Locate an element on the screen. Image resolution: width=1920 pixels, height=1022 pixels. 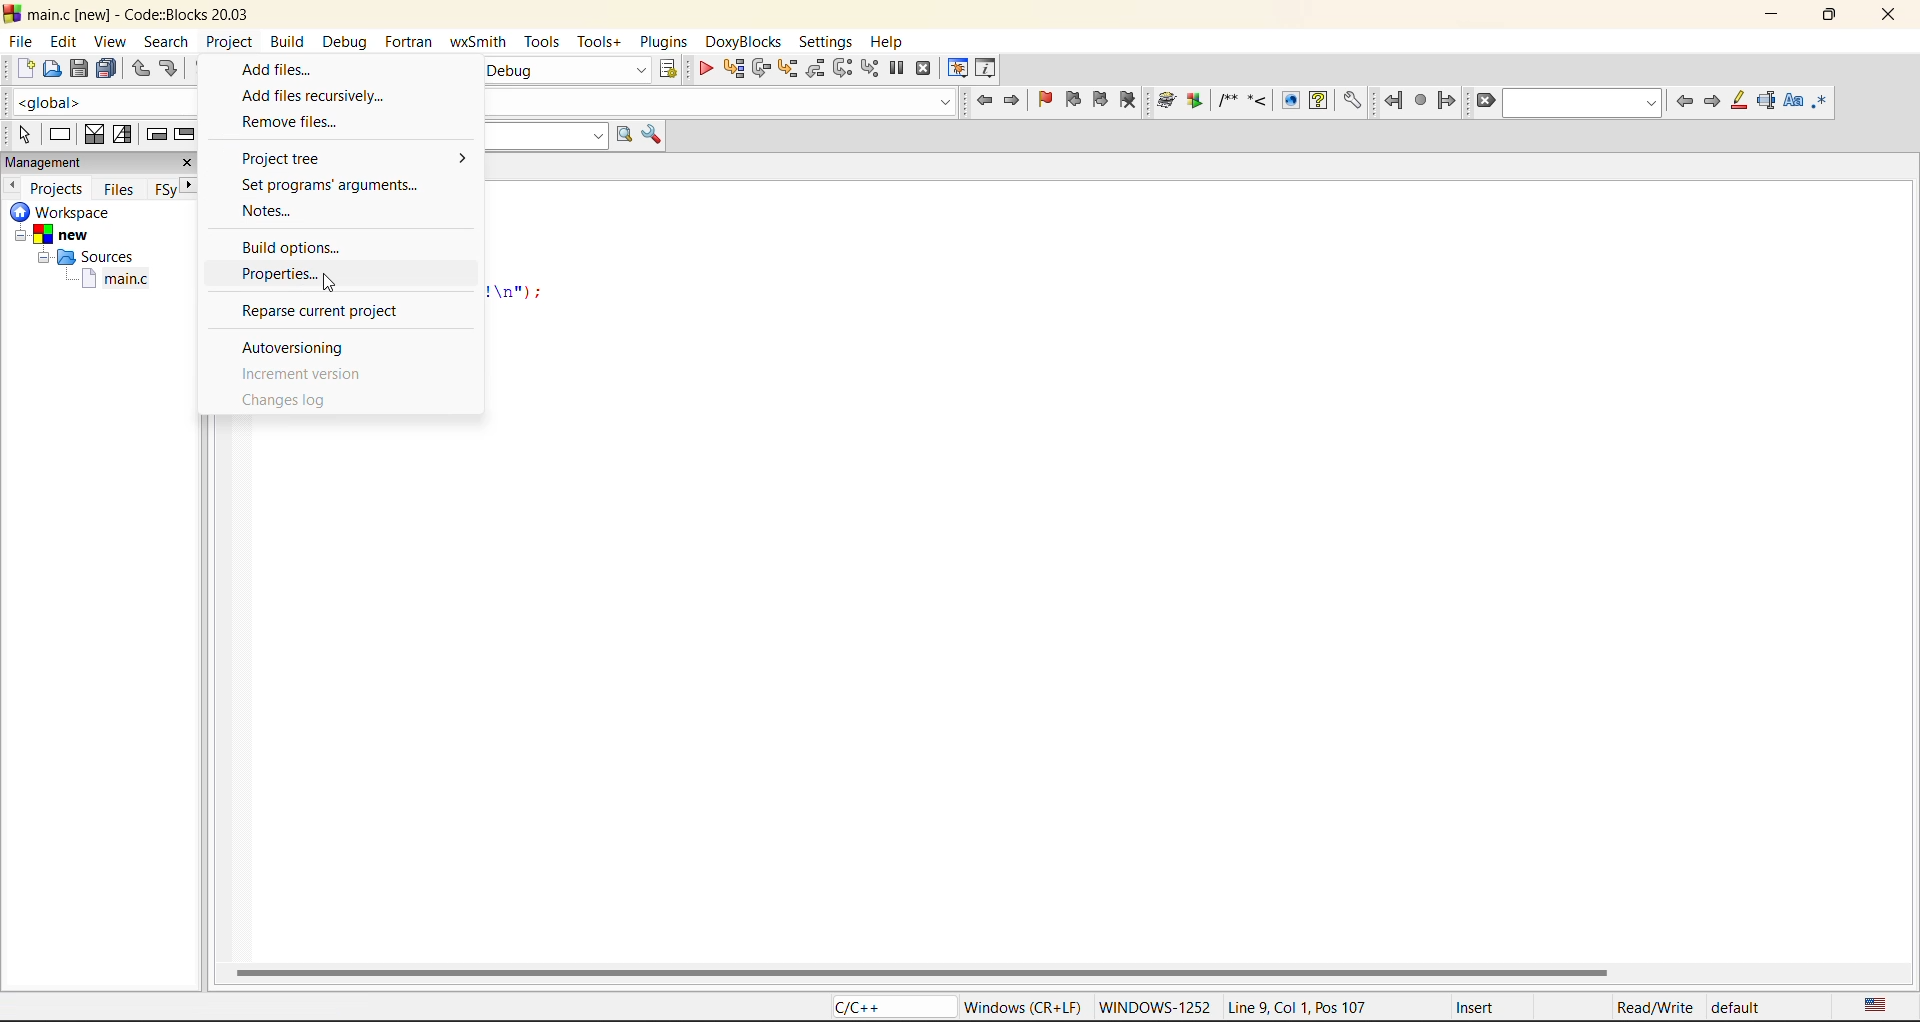
step out is located at coordinates (816, 69).